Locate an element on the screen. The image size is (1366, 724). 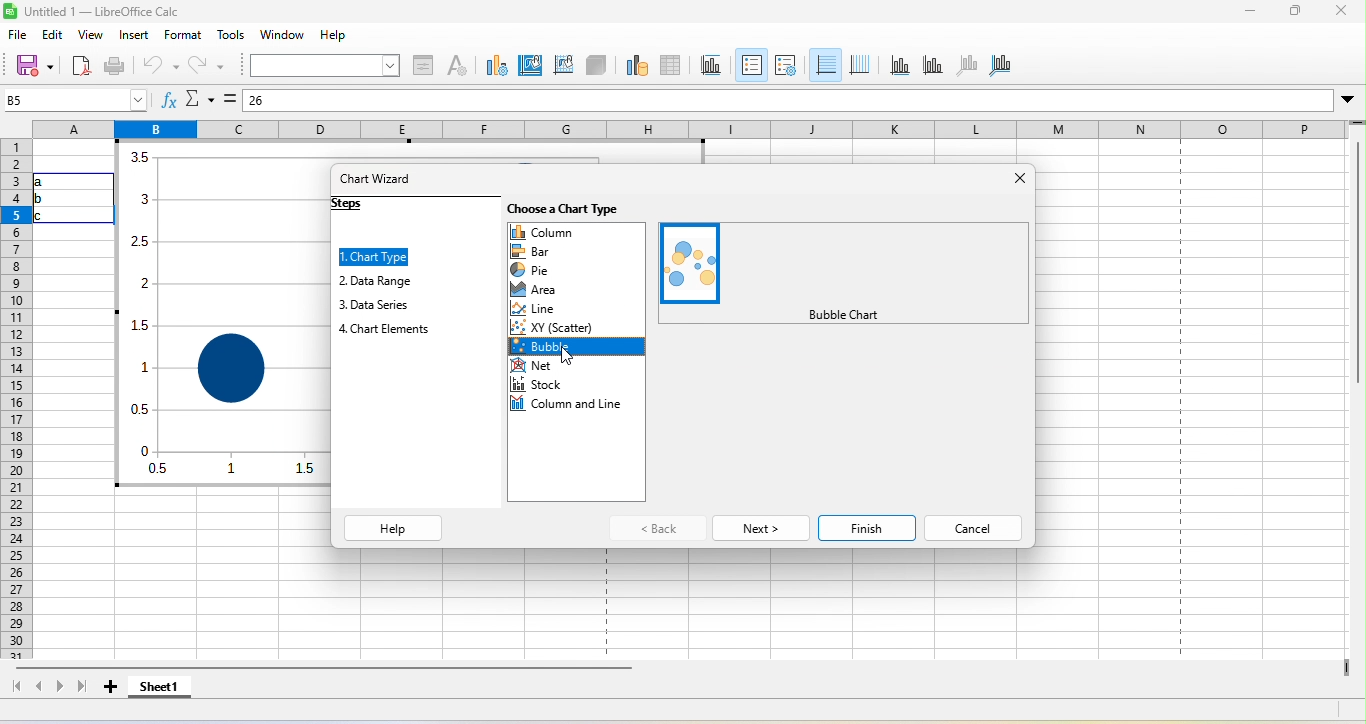
chart element is located at coordinates (390, 330).